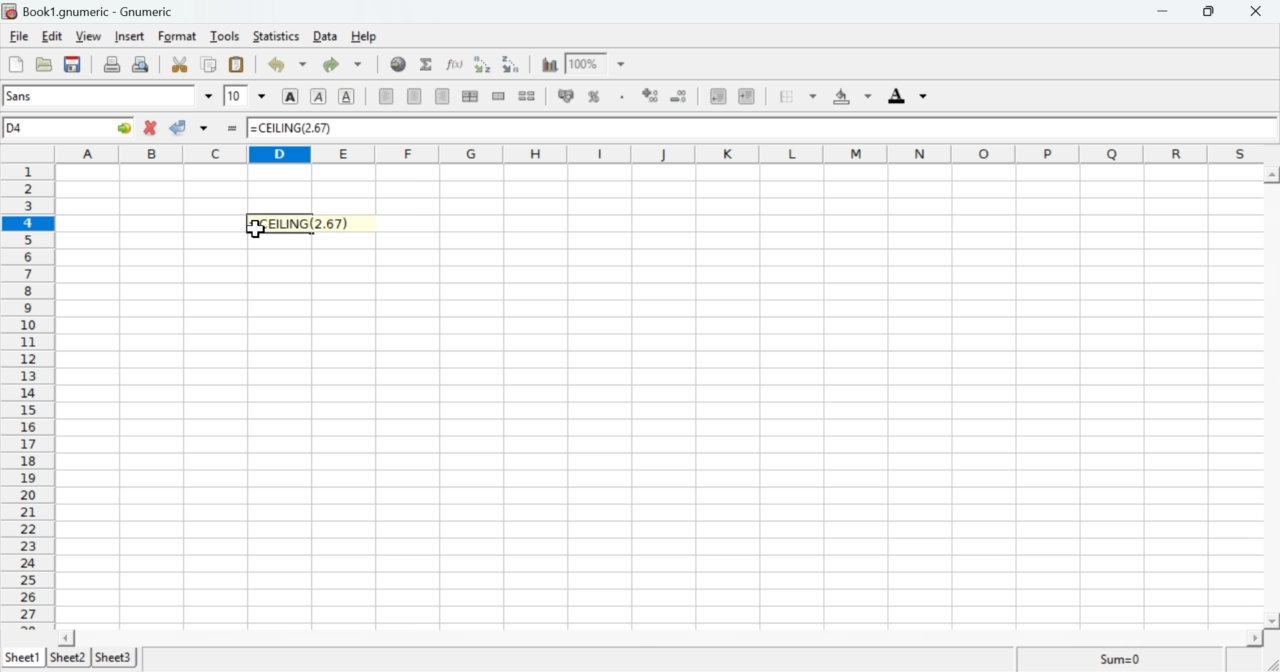 The height and width of the screenshot is (672, 1280). What do you see at coordinates (513, 65) in the screenshot?
I see `Sort descending` at bounding box center [513, 65].